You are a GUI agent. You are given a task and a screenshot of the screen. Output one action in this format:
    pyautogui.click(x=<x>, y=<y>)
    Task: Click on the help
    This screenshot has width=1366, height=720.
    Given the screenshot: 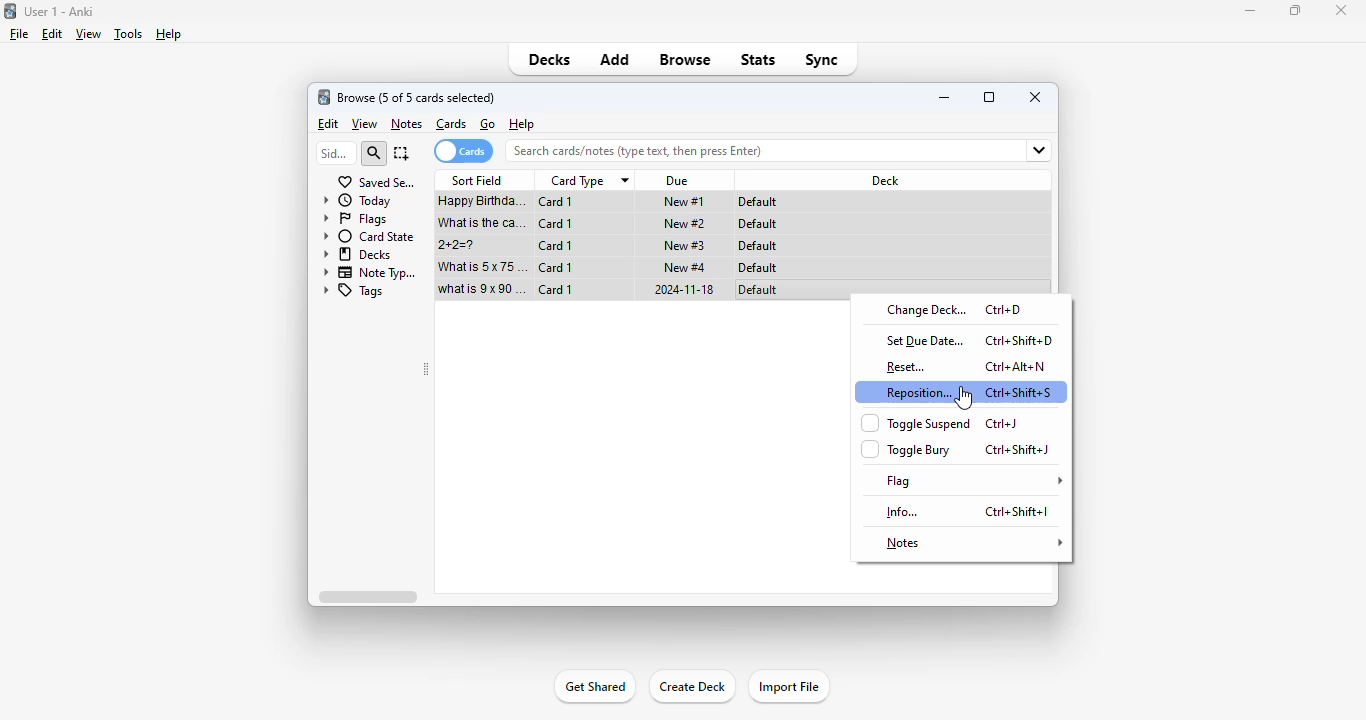 What is the action you would take?
    pyautogui.click(x=168, y=34)
    